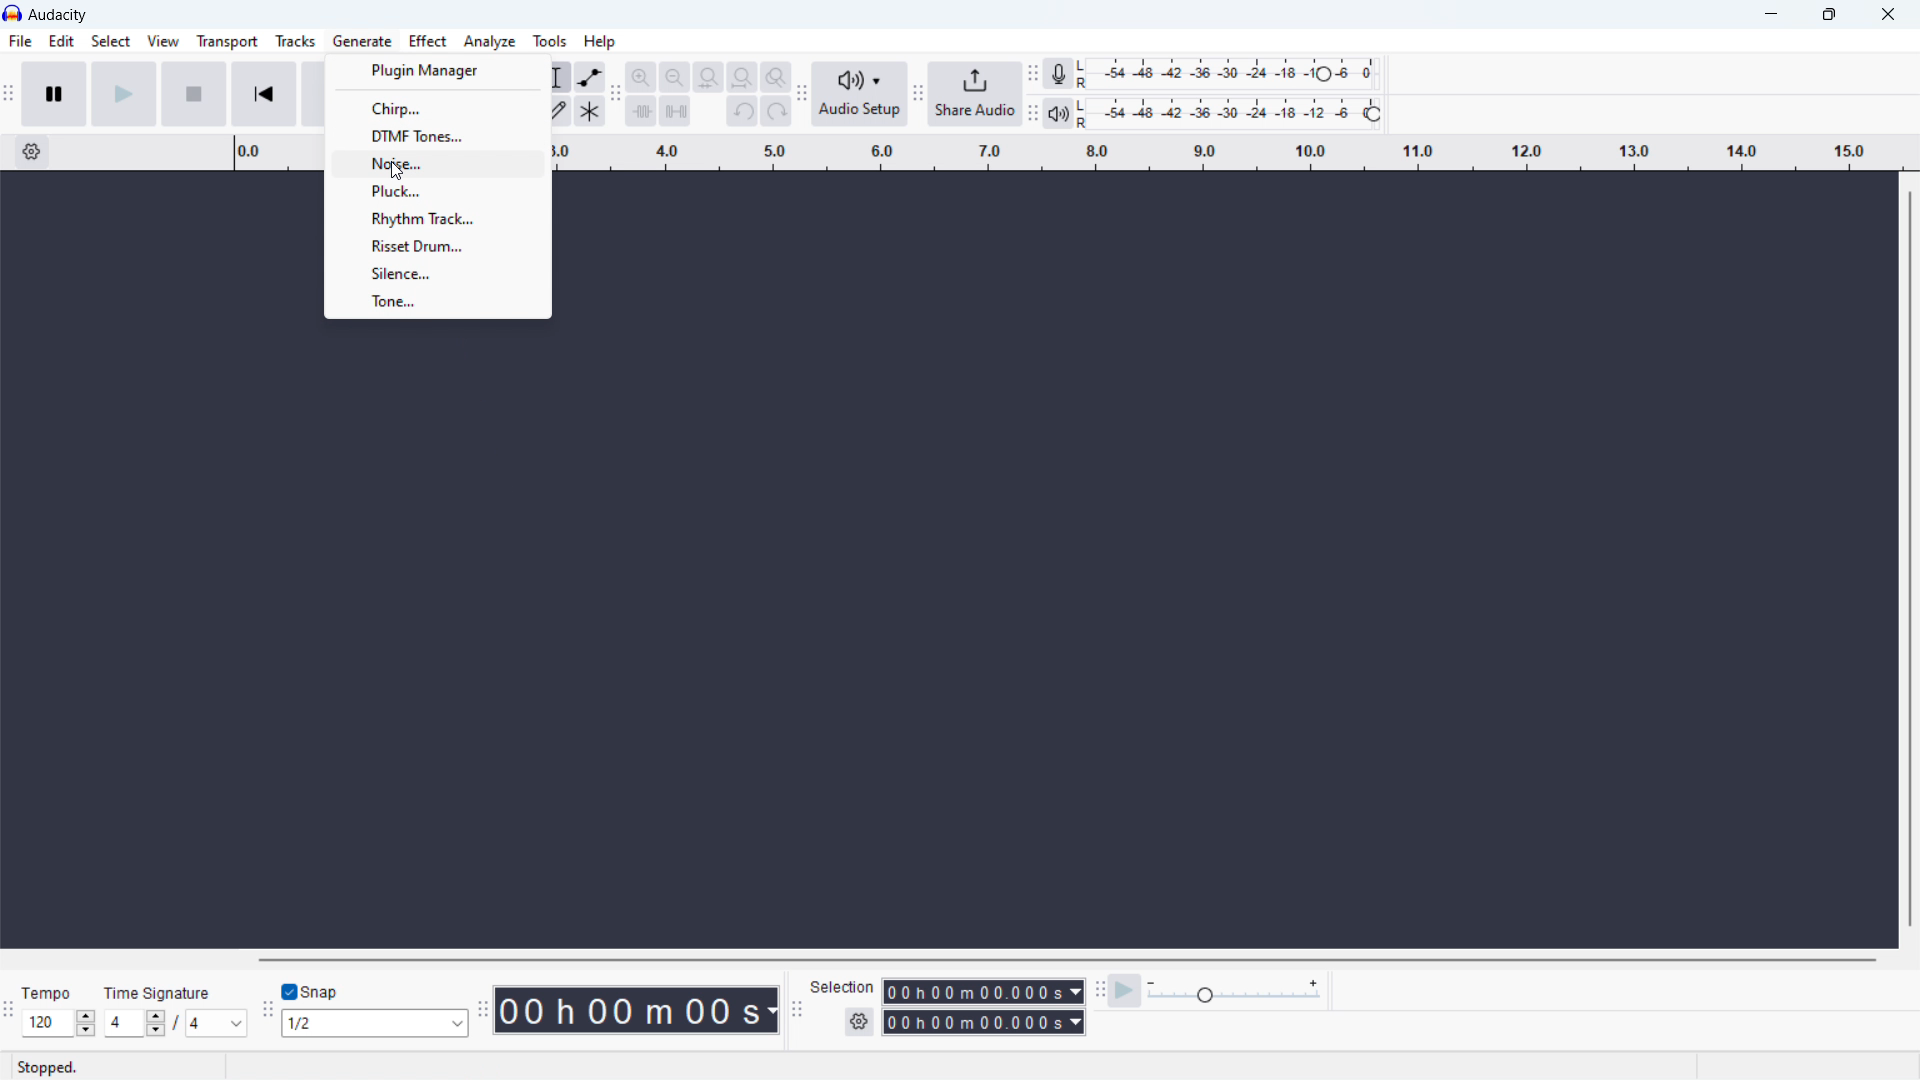 The width and height of the screenshot is (1920, 1080). I want to click on envelop tool, so click(591, 78).